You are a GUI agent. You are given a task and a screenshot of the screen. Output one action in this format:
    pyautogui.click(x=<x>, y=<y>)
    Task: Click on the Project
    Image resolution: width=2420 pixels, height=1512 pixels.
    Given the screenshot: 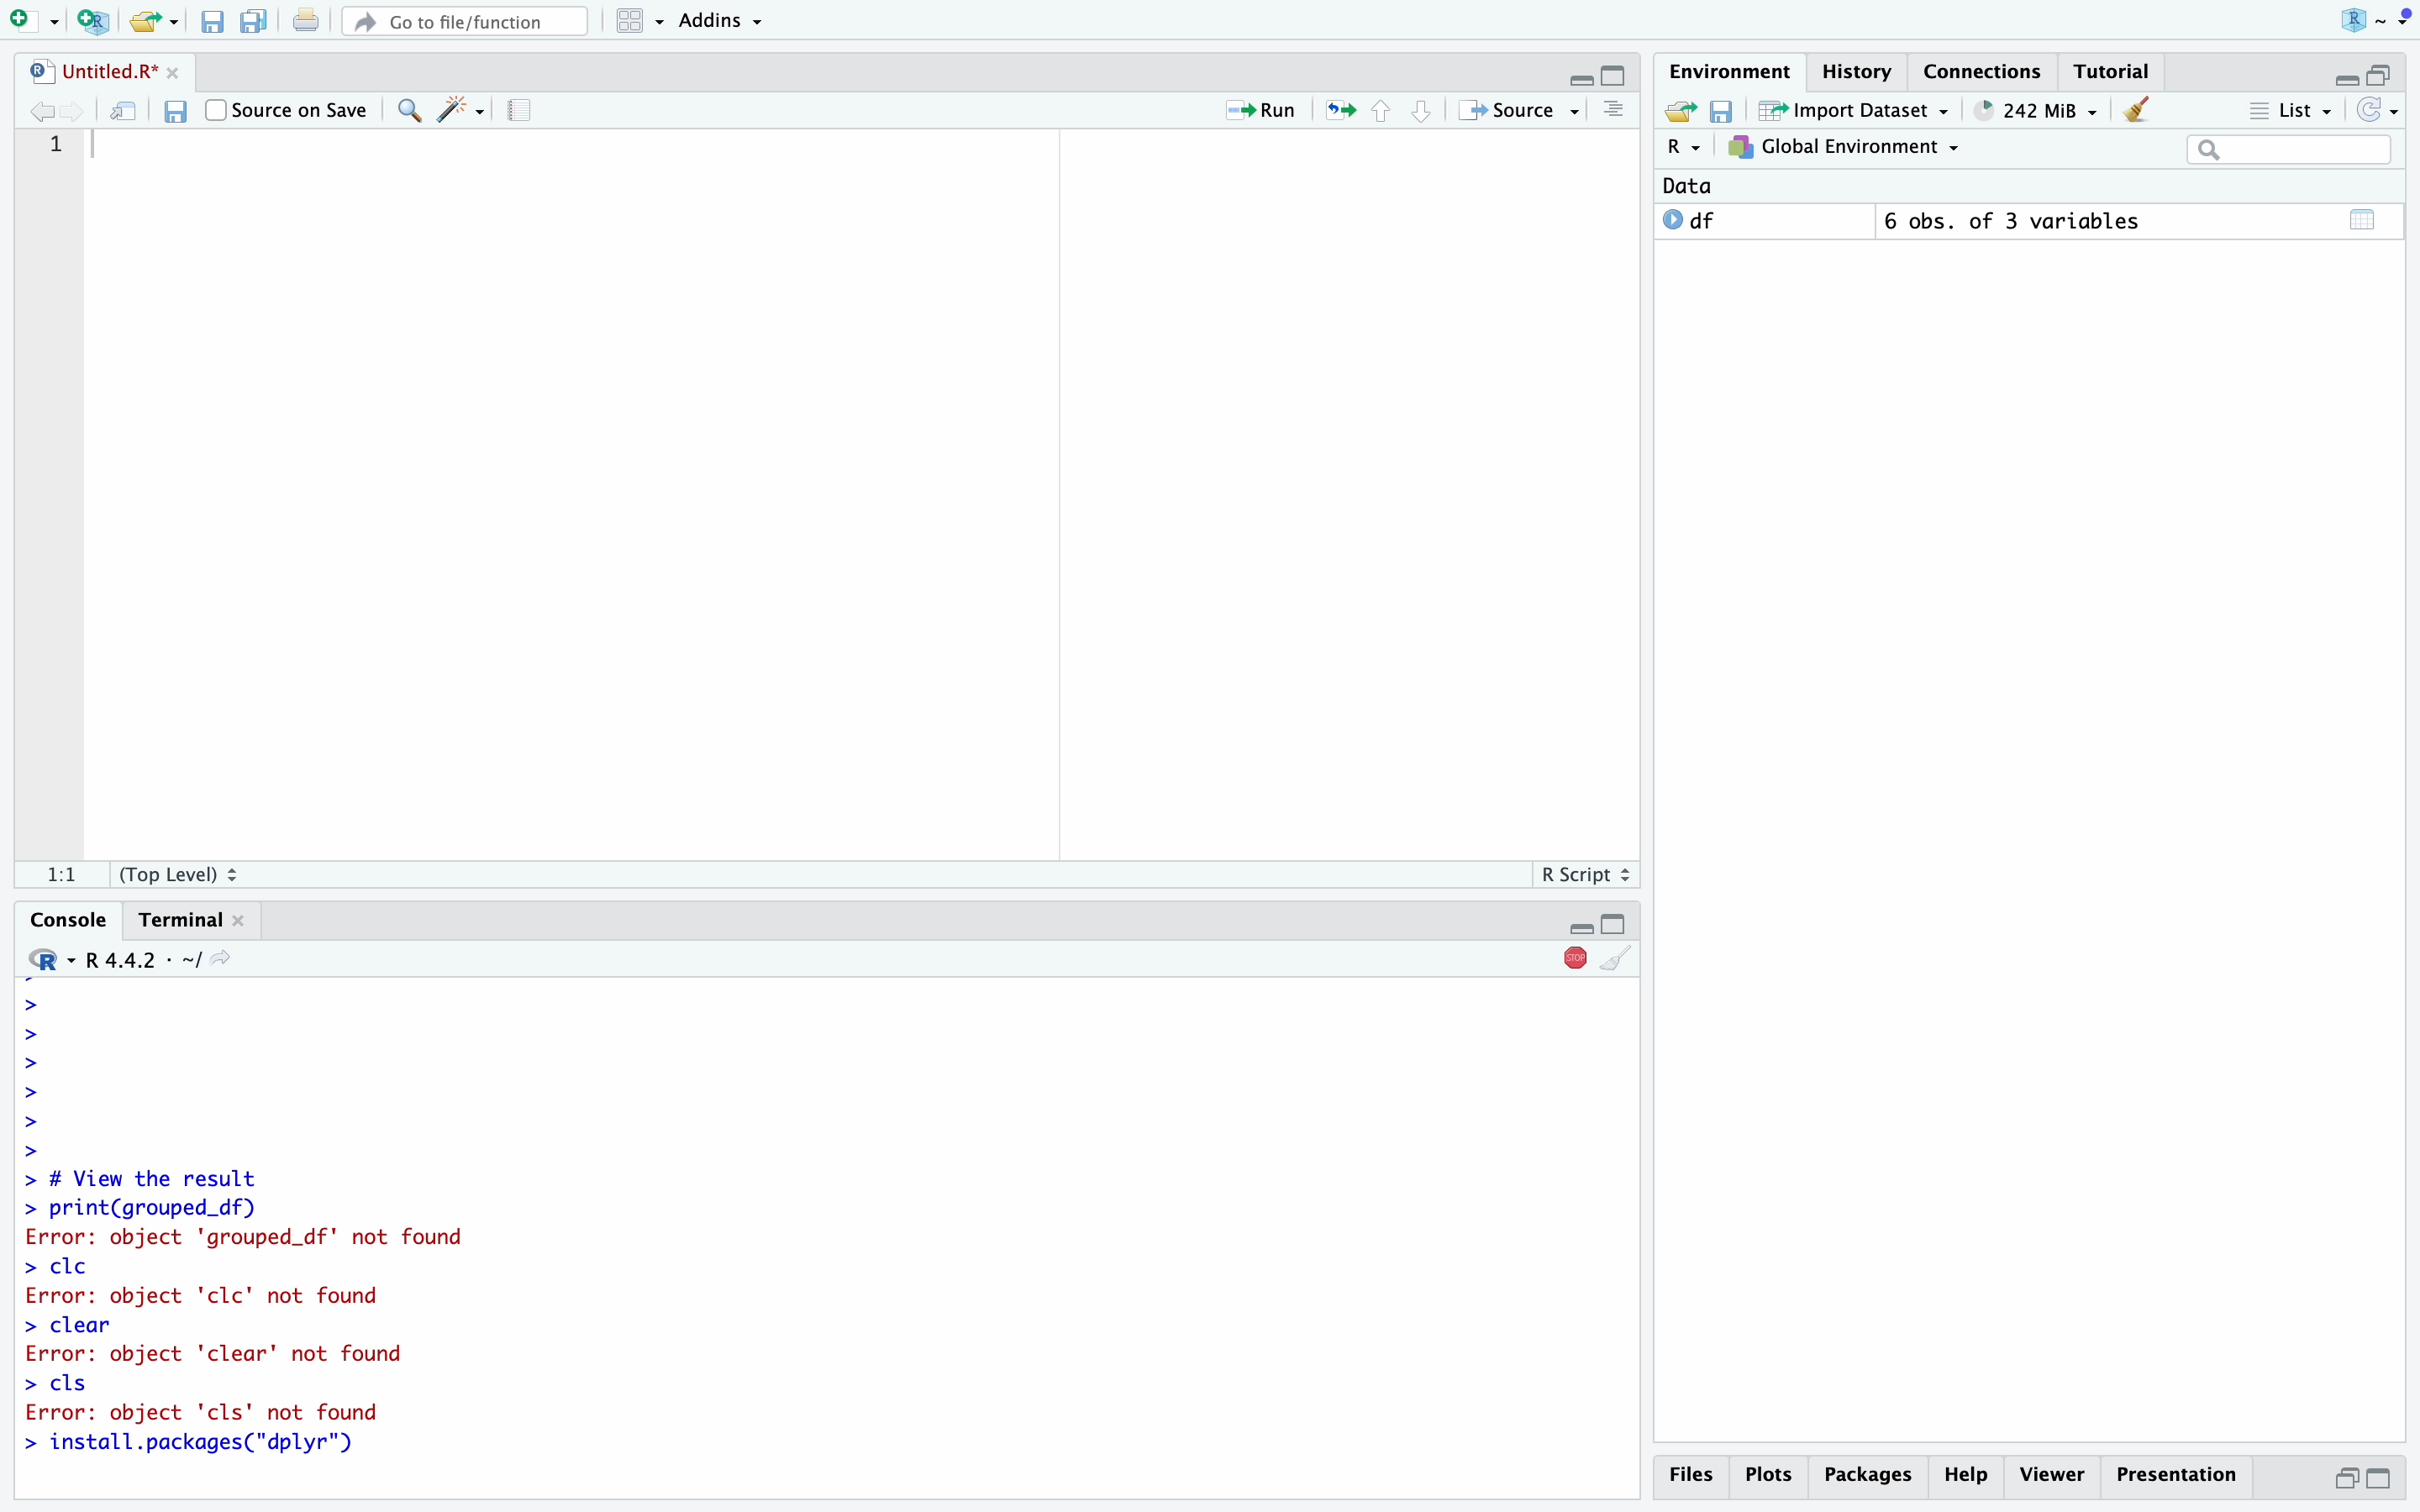 What is the action you would take?
    pyautogui.click(x=2374, y=21)
    